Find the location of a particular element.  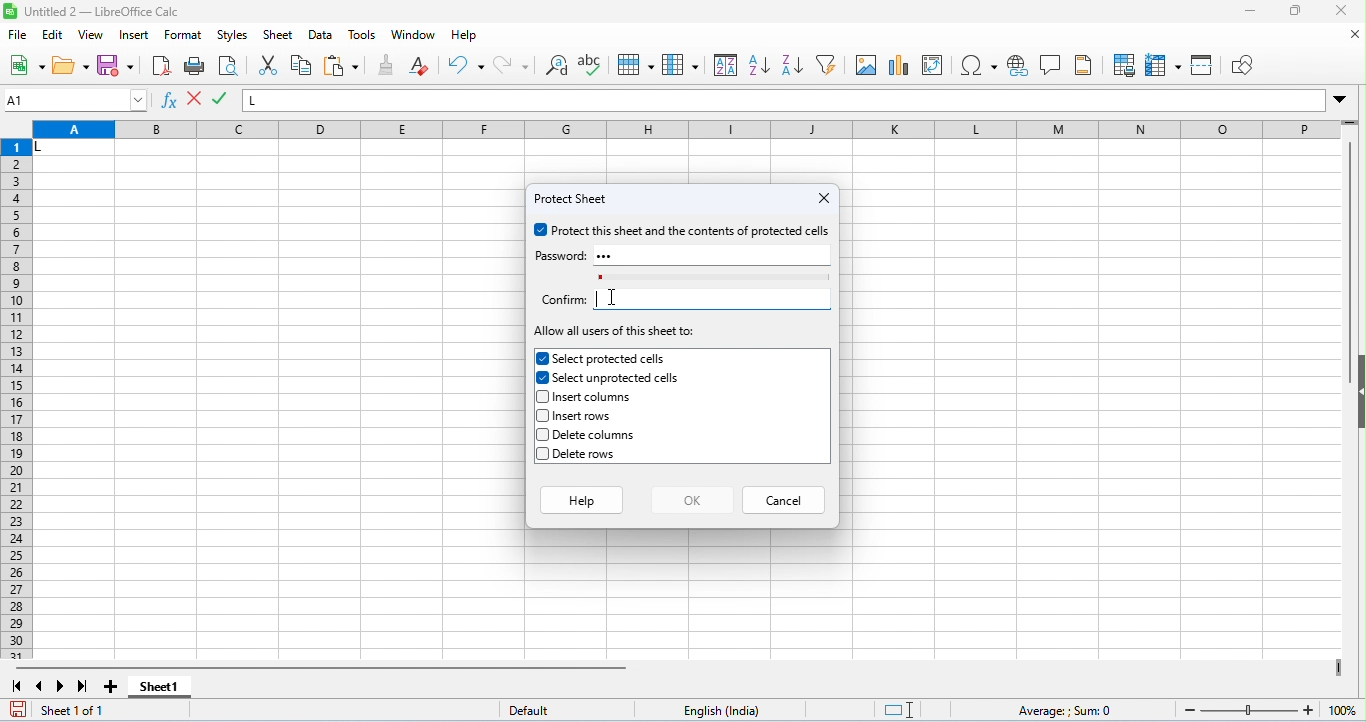

close is located at coordinates (823, 198).